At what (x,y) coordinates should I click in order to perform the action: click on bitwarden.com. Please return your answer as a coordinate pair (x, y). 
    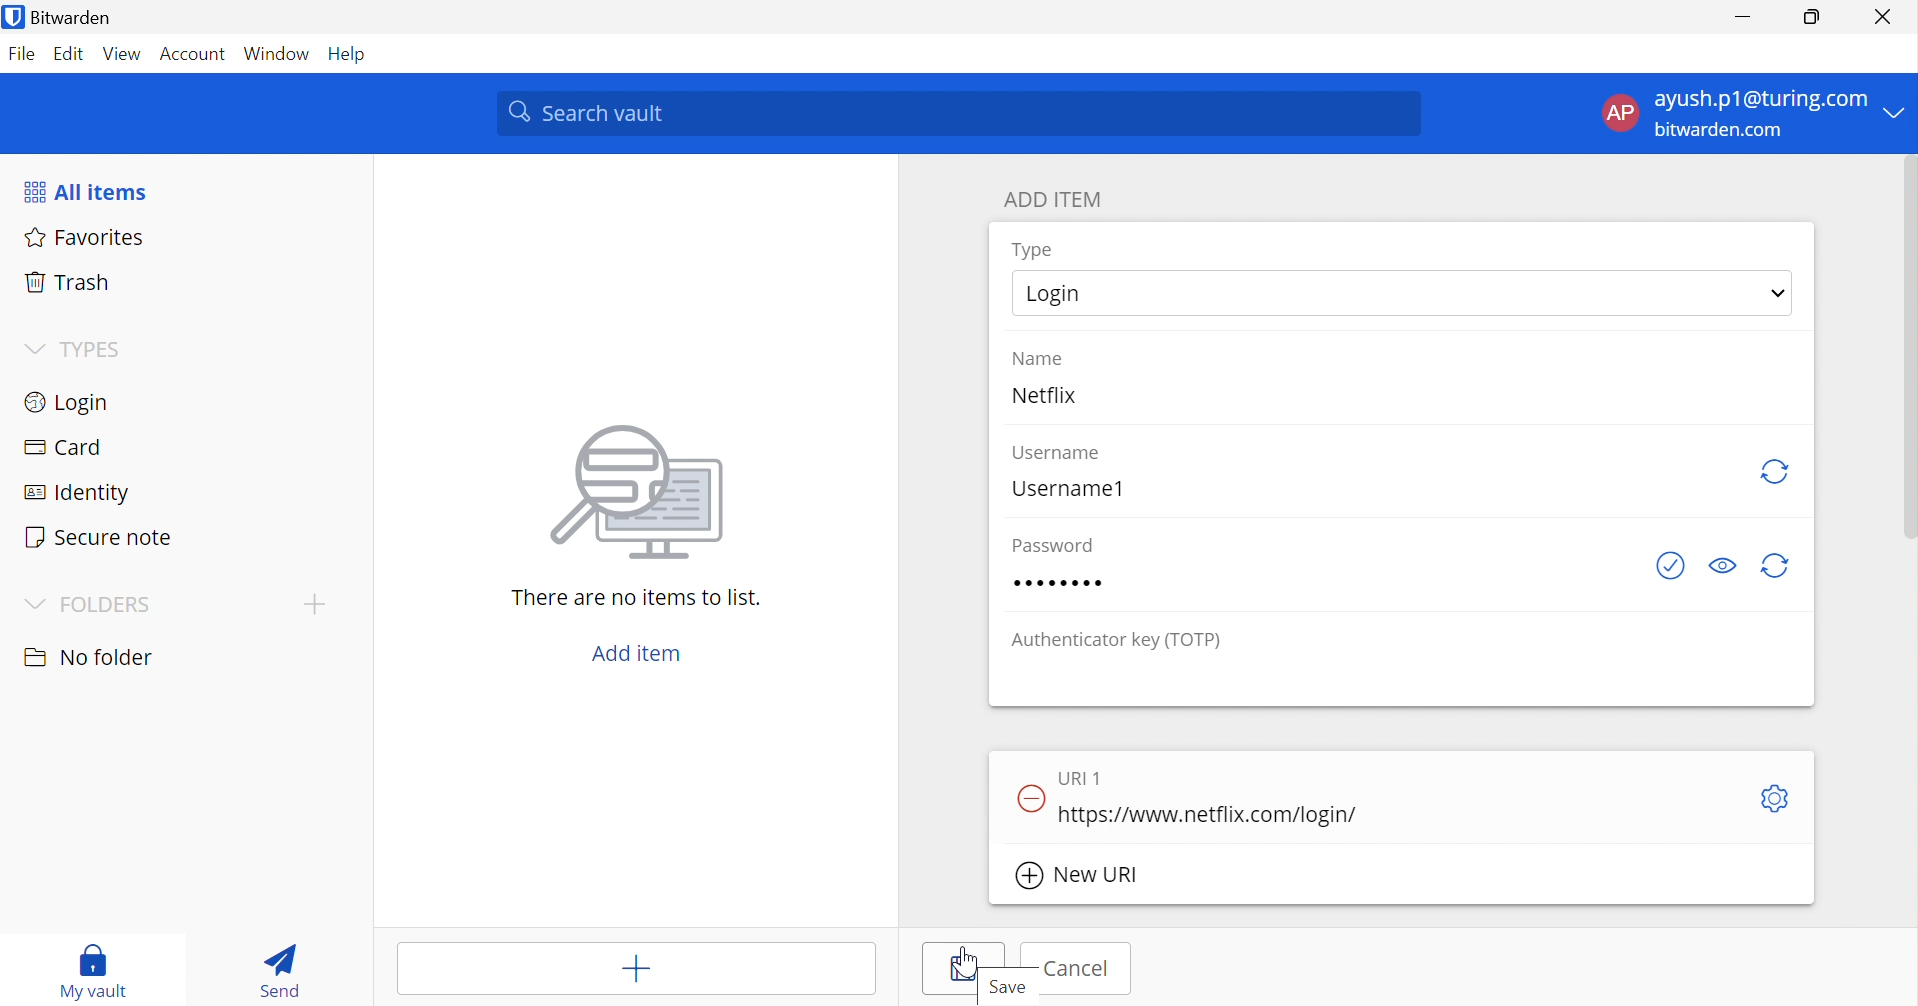
    Looking at the image, I should click on (1718, 129).